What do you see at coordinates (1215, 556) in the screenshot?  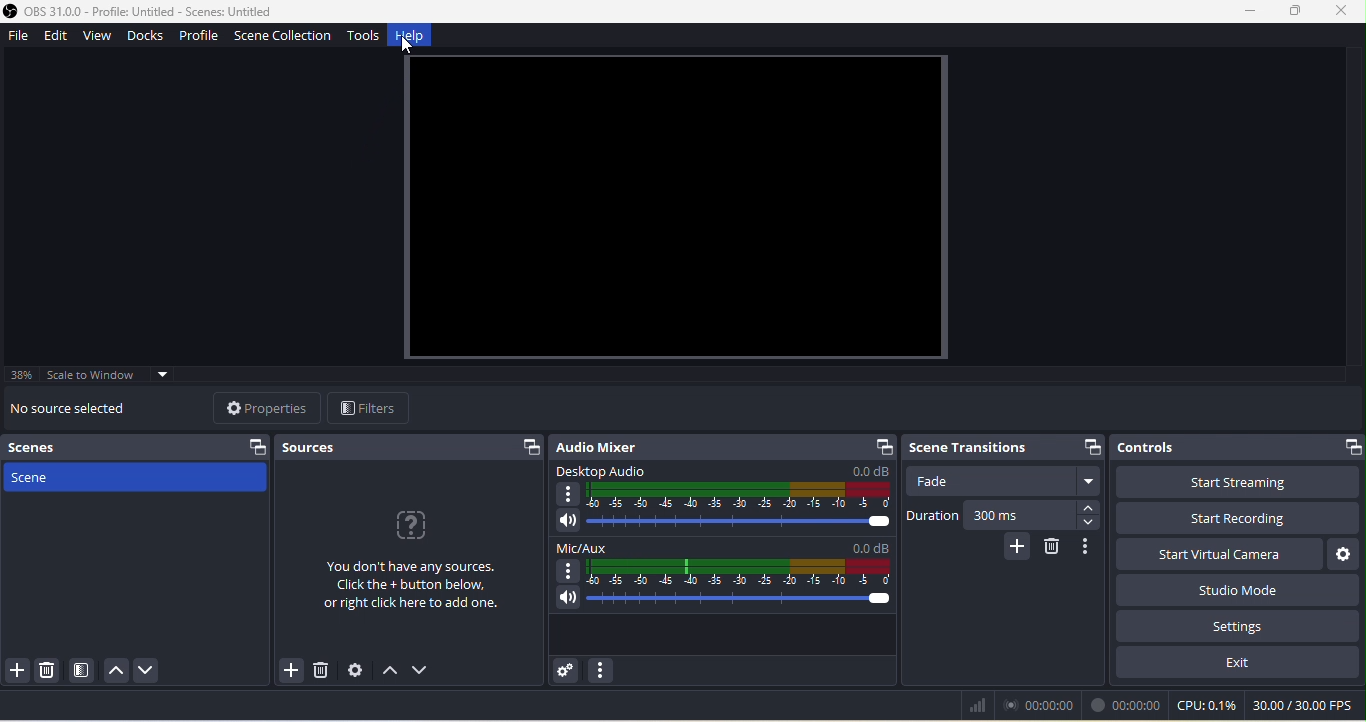 I see `start virtual camera` at bounding box center [1215, 556].